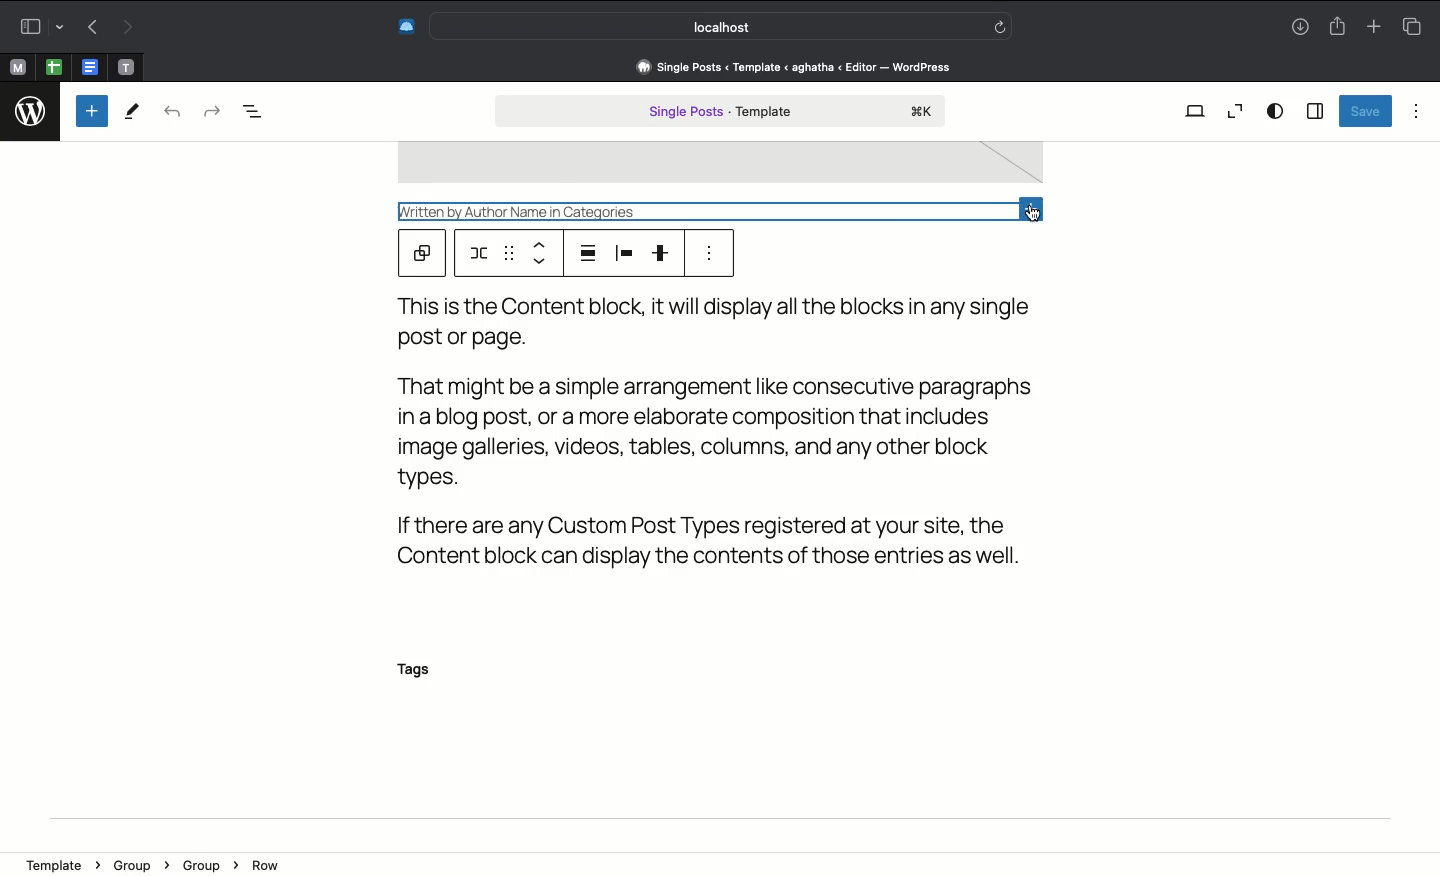 The height and width of the screenshot is (876, 1440). Describe the element at coordinates (1374, 28) in the screenshot. I see `New tab` at that location.